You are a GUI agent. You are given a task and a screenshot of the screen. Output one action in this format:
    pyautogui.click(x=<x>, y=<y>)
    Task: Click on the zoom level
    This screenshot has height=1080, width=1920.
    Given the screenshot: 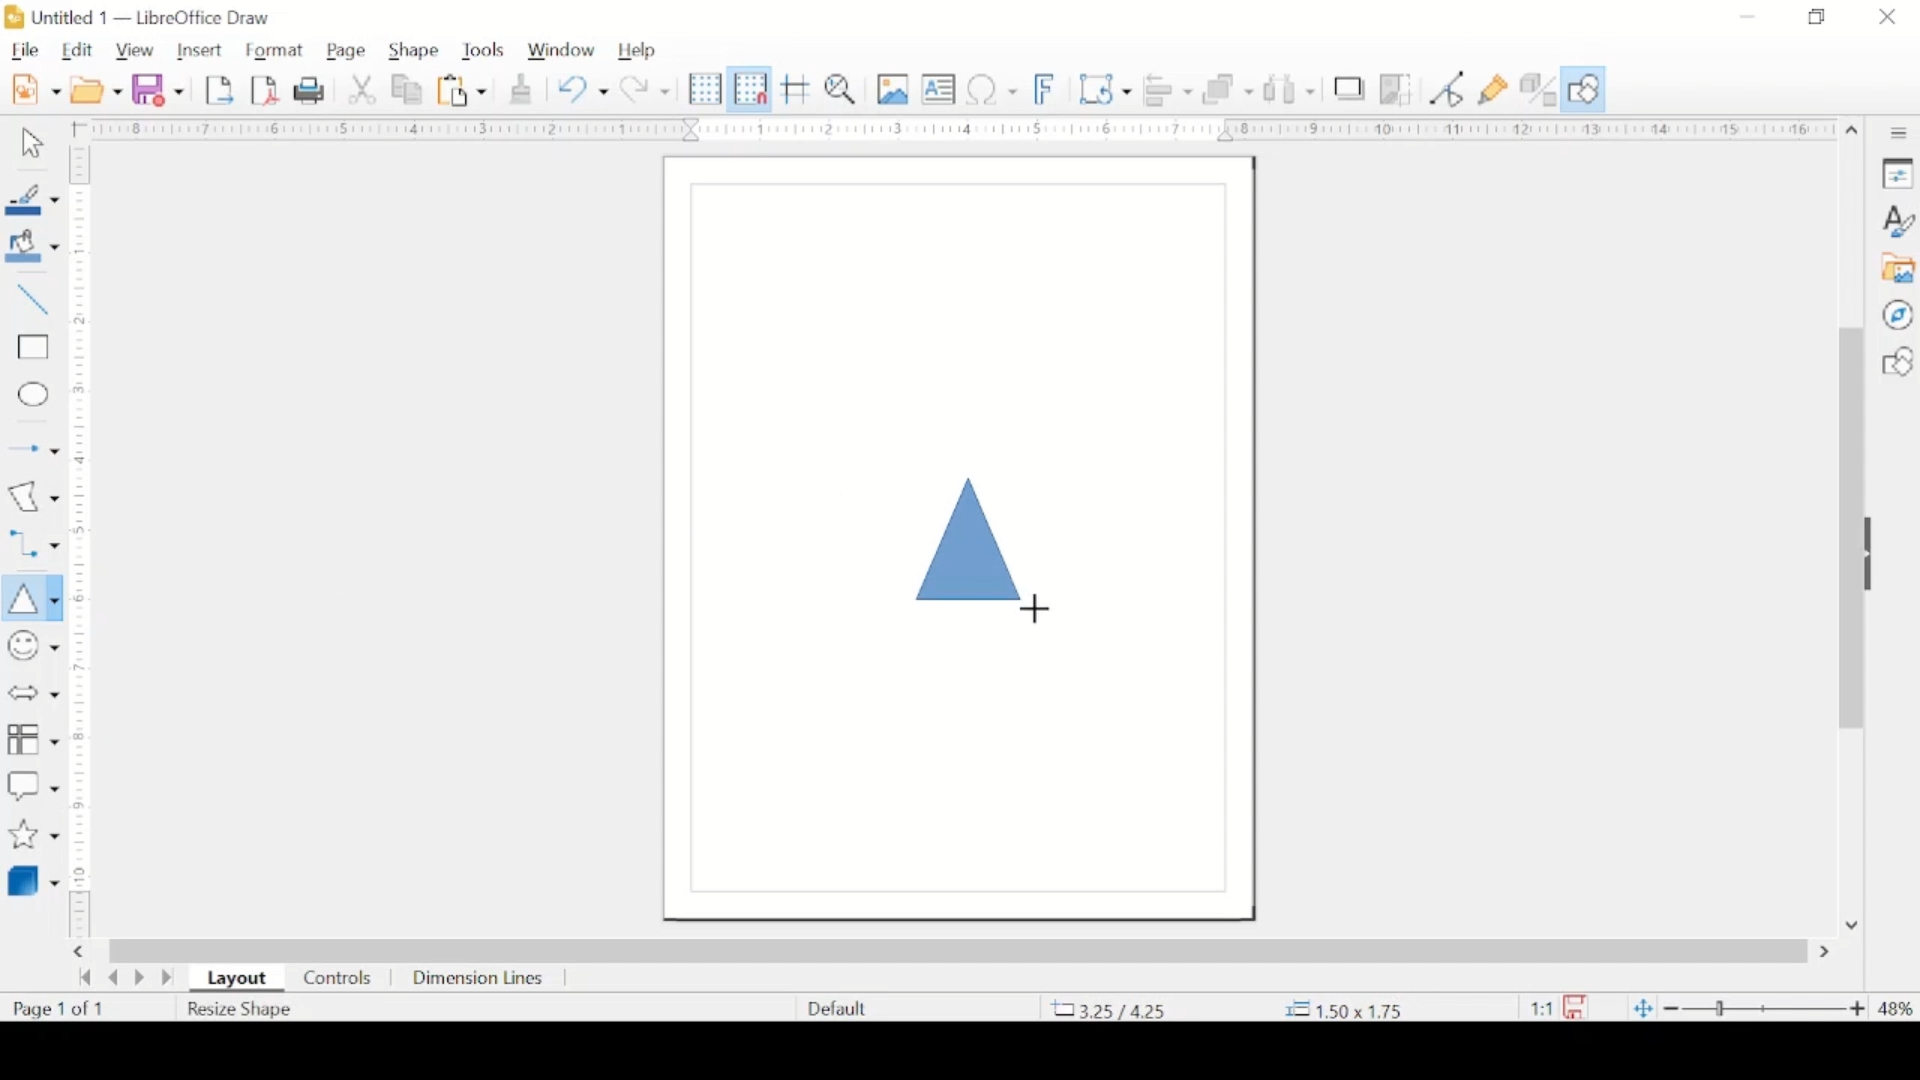 What is the action you would take?
    pyautogui.click(x=1896, y=1008)
    